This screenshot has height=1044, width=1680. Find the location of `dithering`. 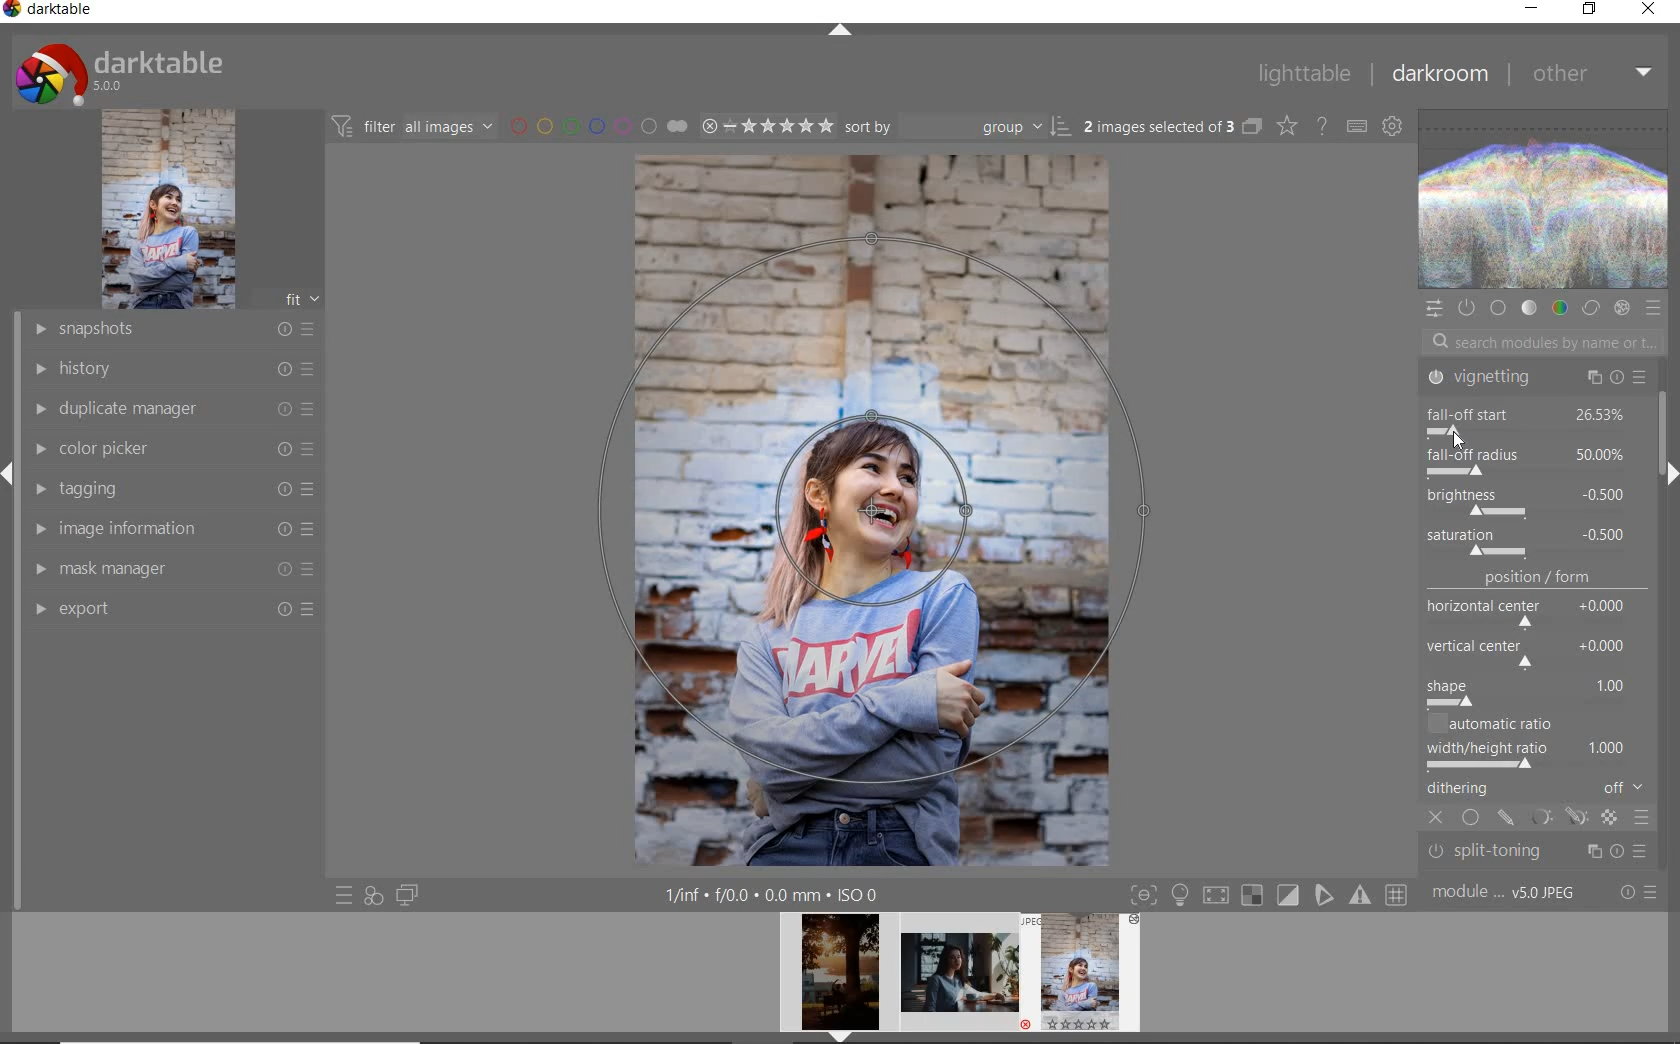

dithering is located at coordinates (1538, 790).